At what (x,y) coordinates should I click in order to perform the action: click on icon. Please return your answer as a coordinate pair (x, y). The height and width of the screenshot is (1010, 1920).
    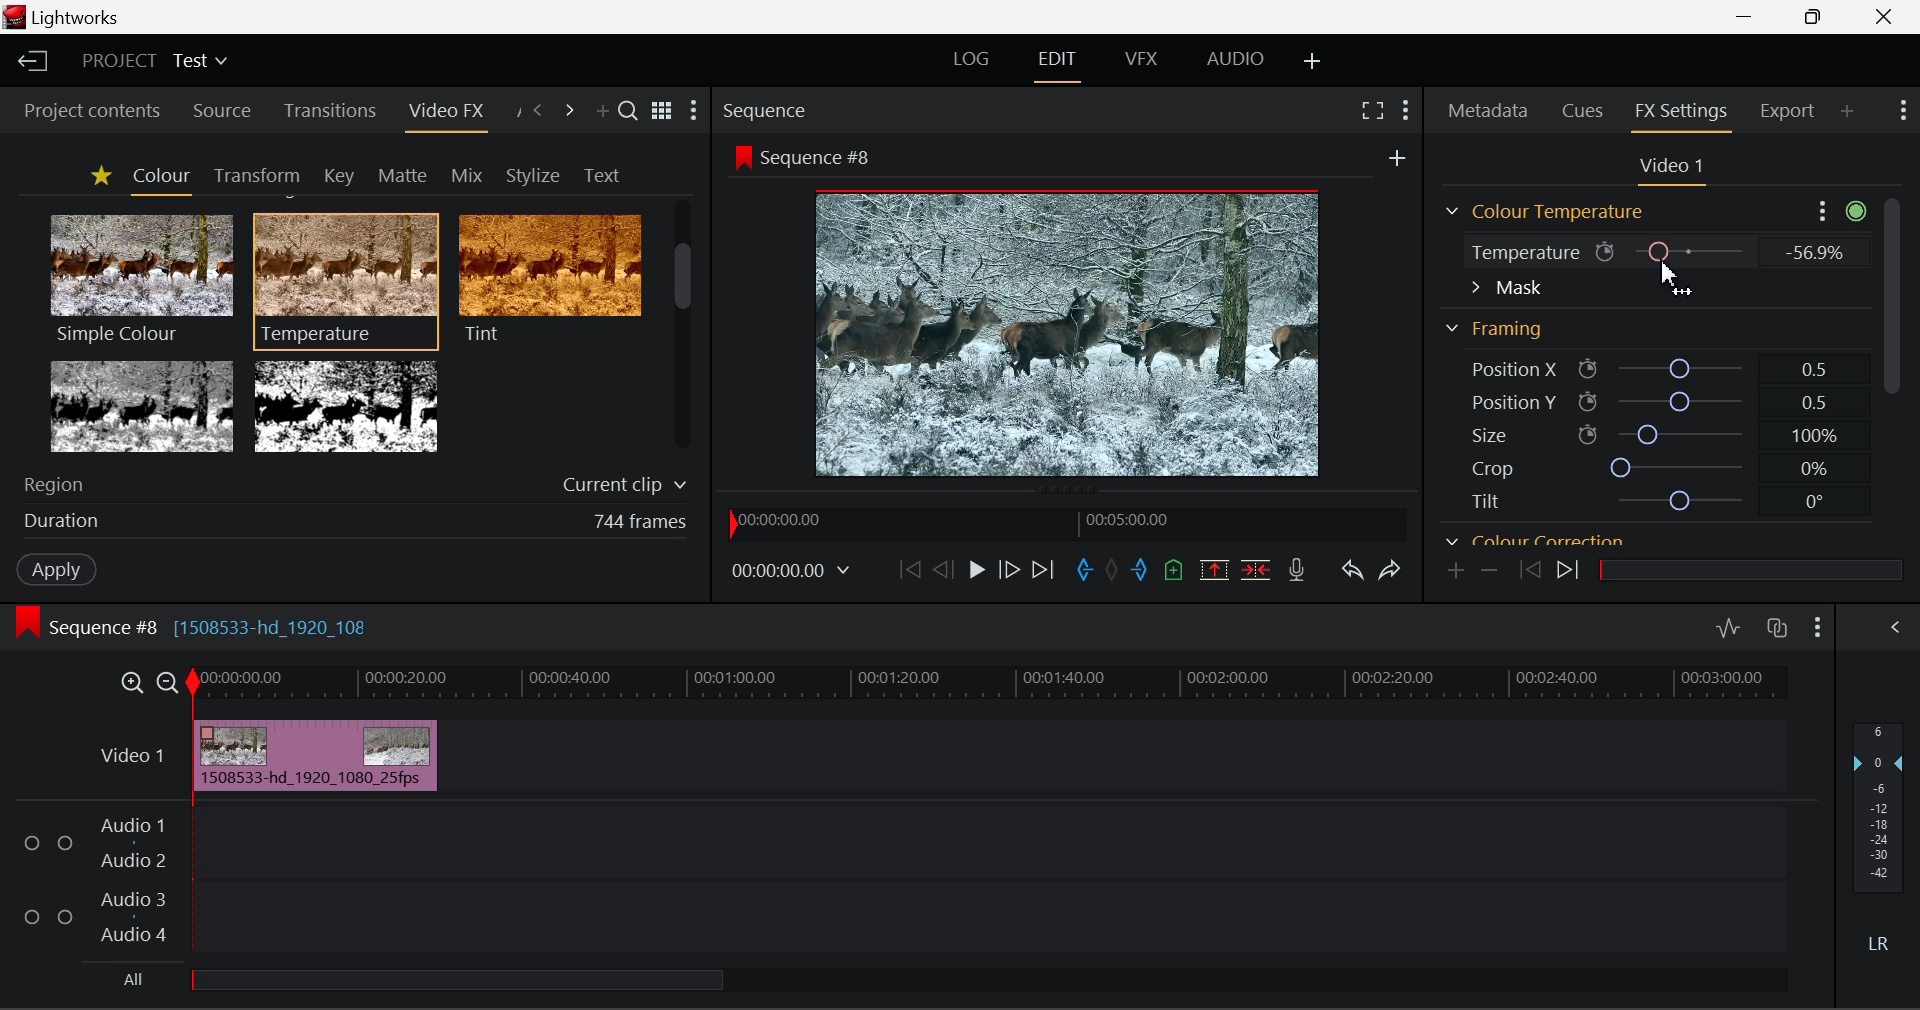
    Looking at the image, I should click on (28, 622).